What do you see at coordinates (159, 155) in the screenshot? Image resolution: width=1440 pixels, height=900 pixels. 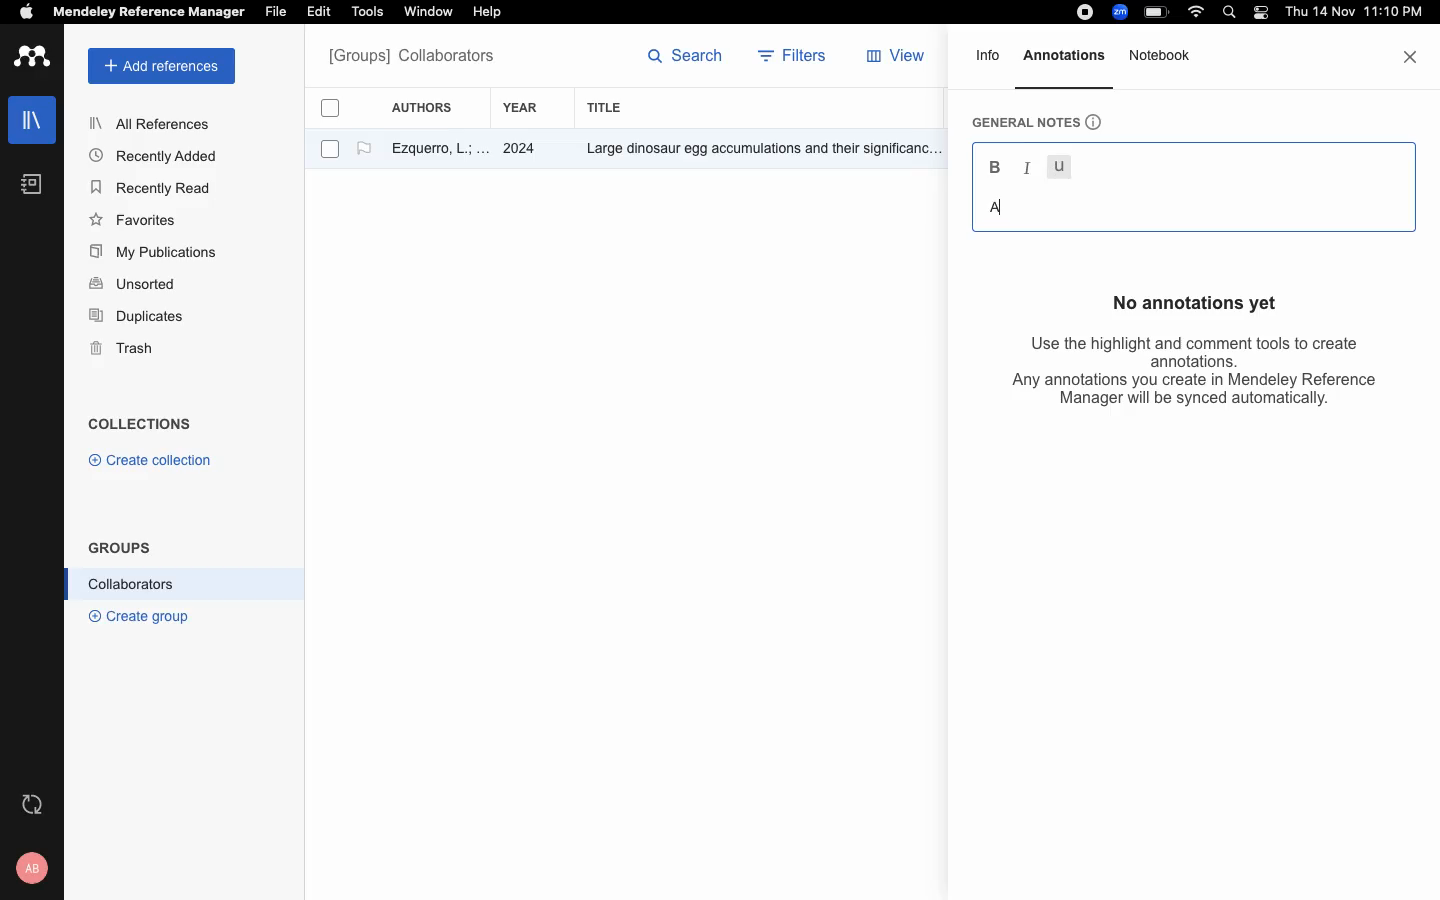 I see `Recently Added` at bounding box center [159, 155].